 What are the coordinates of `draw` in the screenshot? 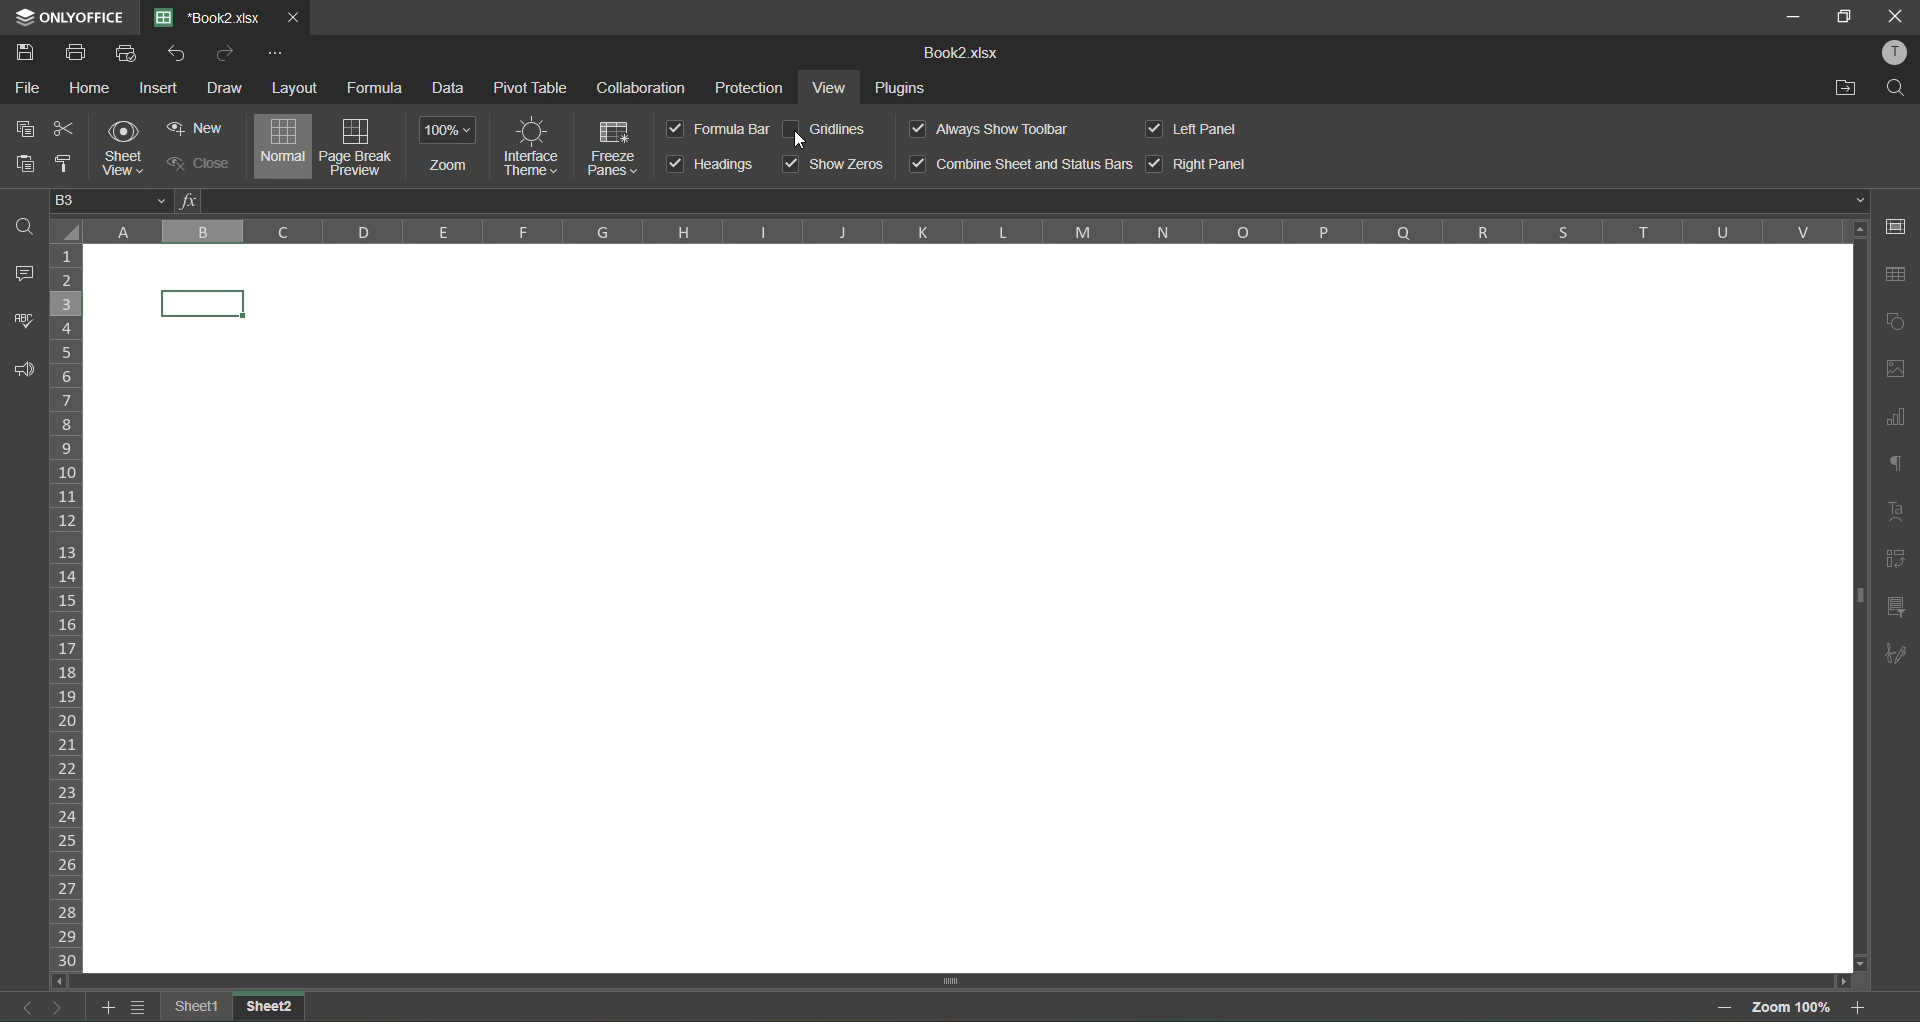 It's located at (227, 88).